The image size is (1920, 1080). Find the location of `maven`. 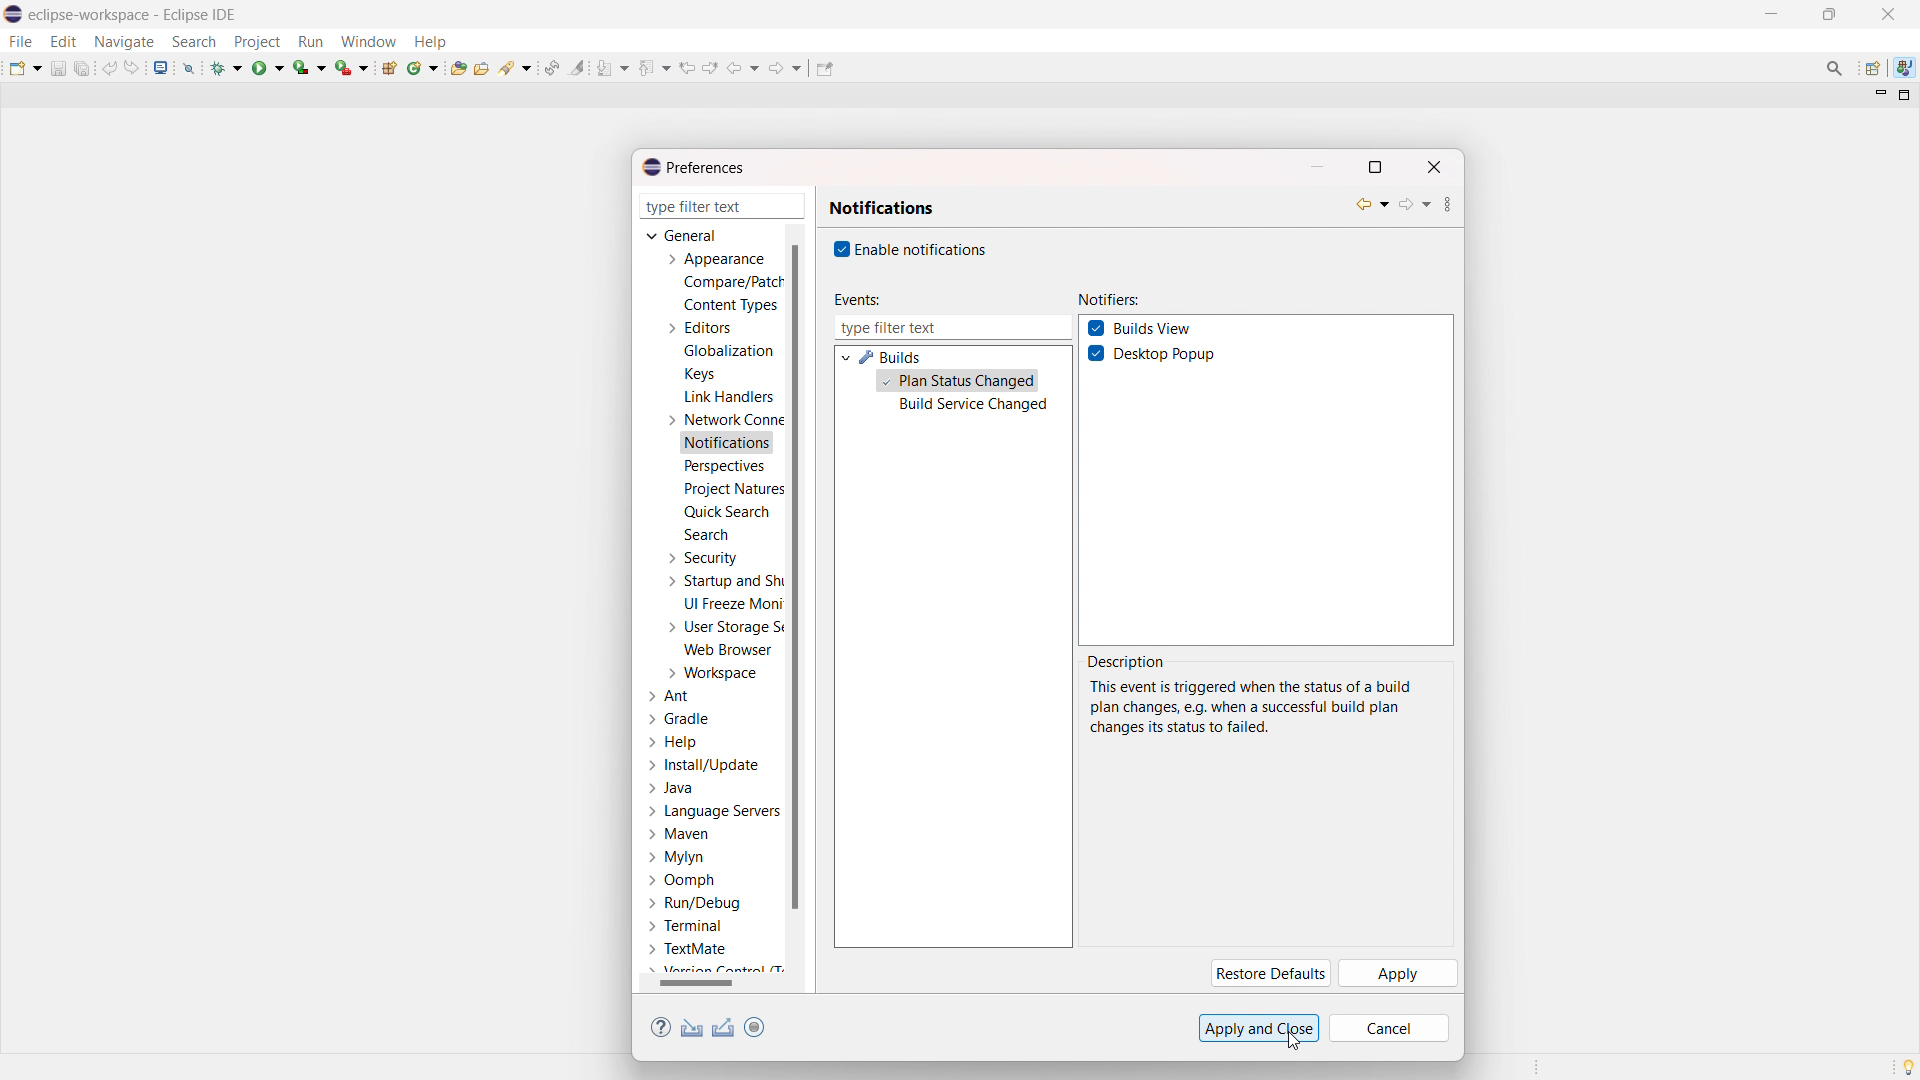

maven is located at coordinates (678, 835).